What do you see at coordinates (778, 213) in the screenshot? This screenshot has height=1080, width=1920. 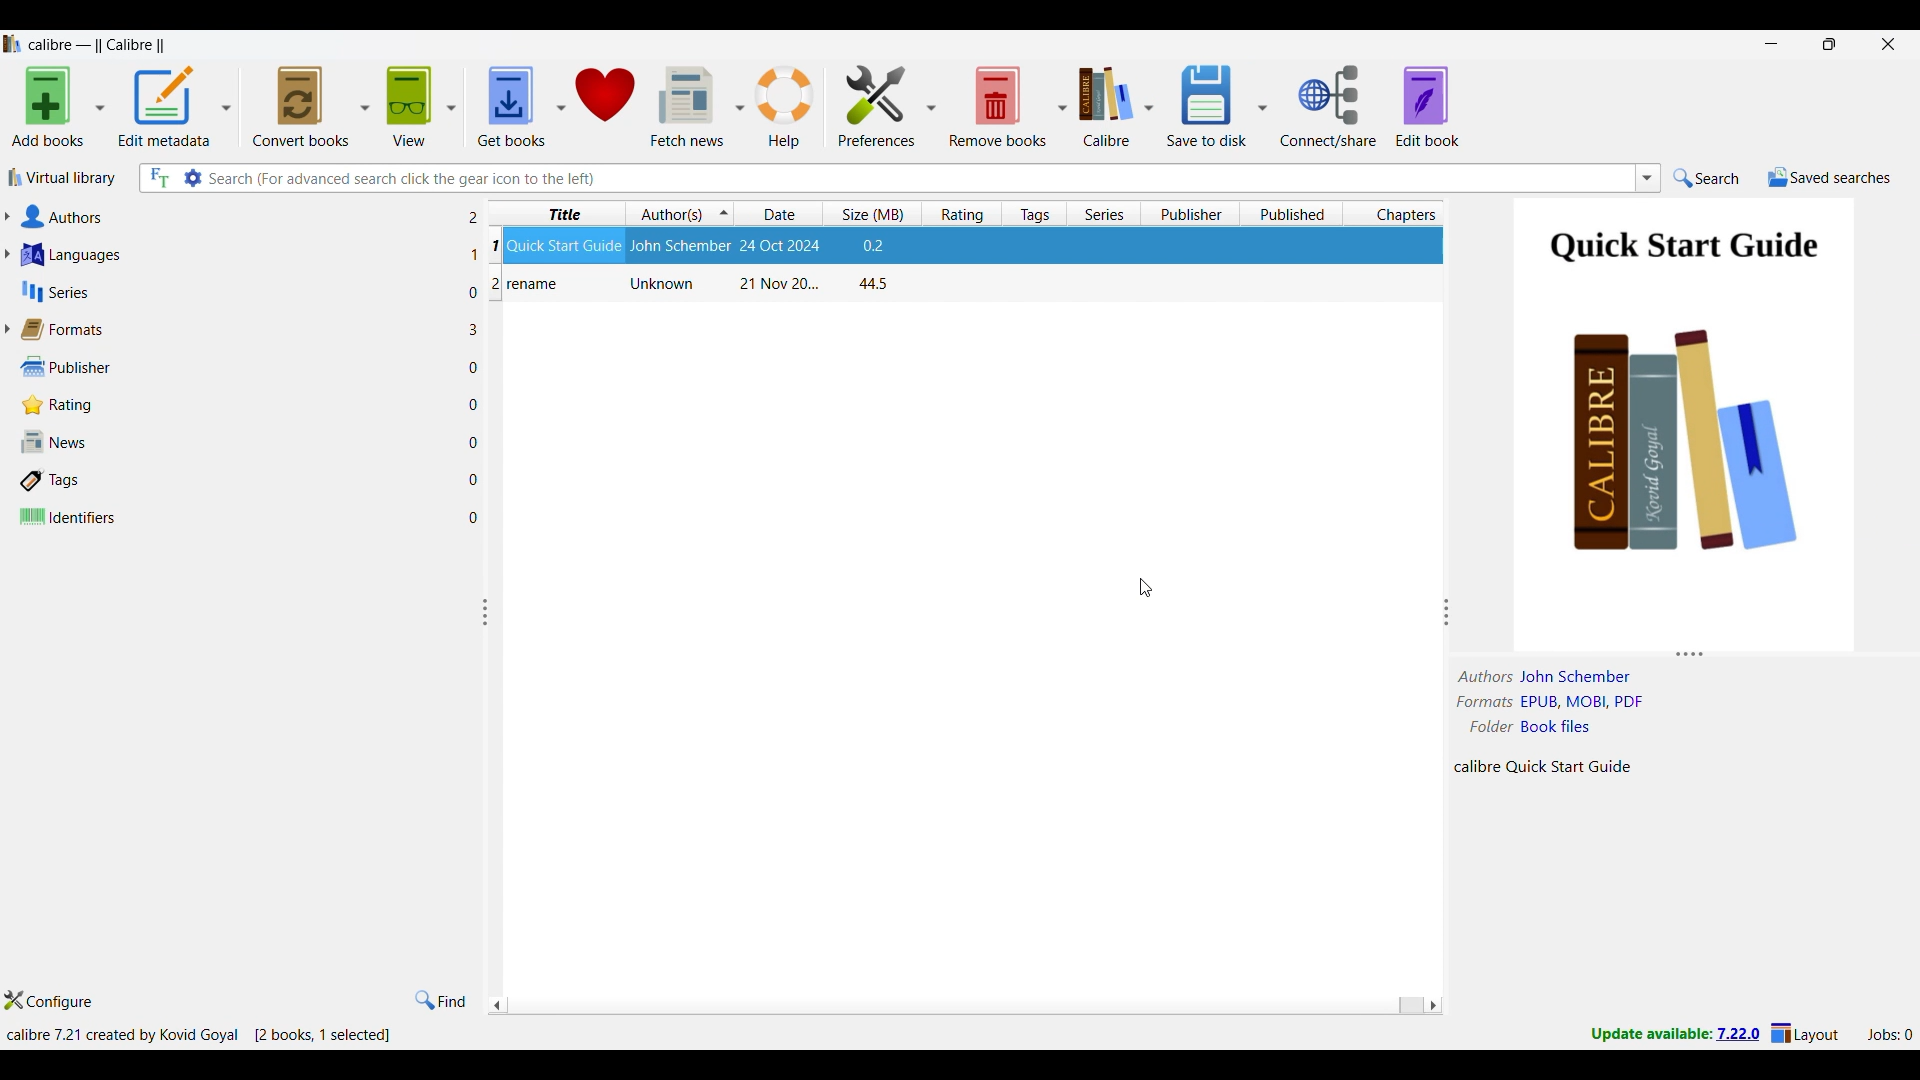 I see `Date column` at bounding box center [778, 213].